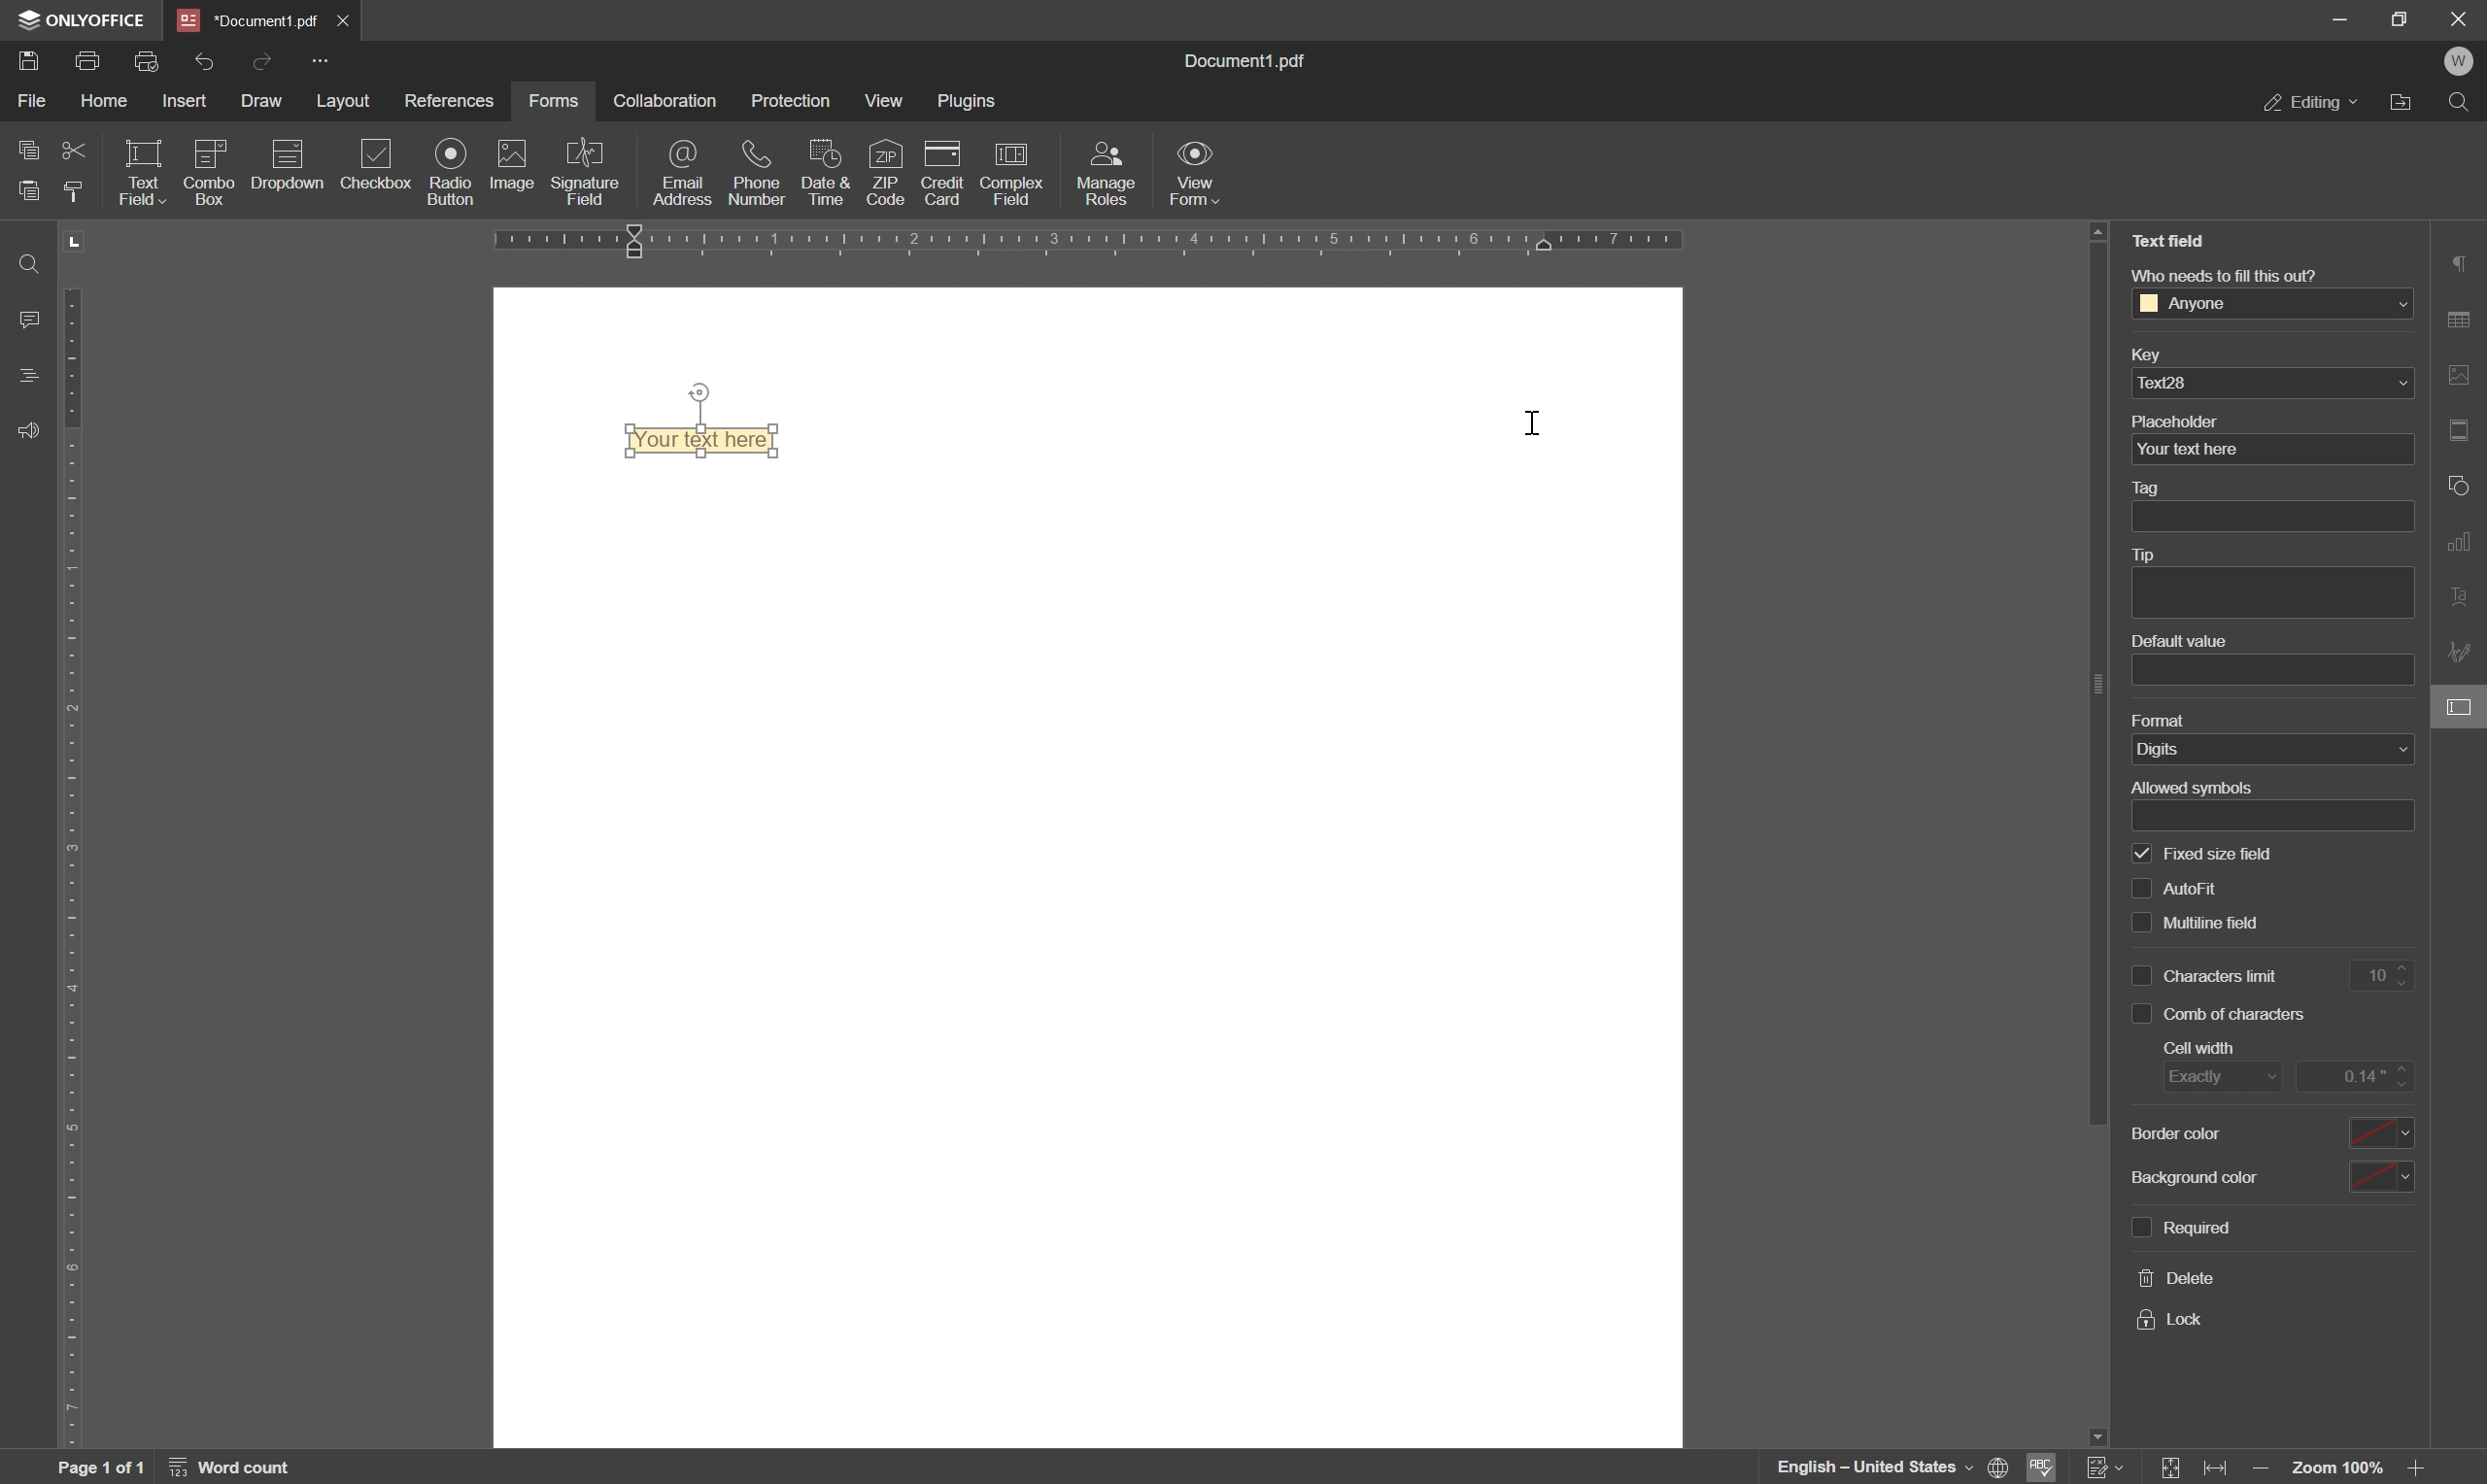 The image size is (2487, 1484). Describe the element at coordinates (245, 18) in the screenshot. I see `*document1.pdf` at that location.